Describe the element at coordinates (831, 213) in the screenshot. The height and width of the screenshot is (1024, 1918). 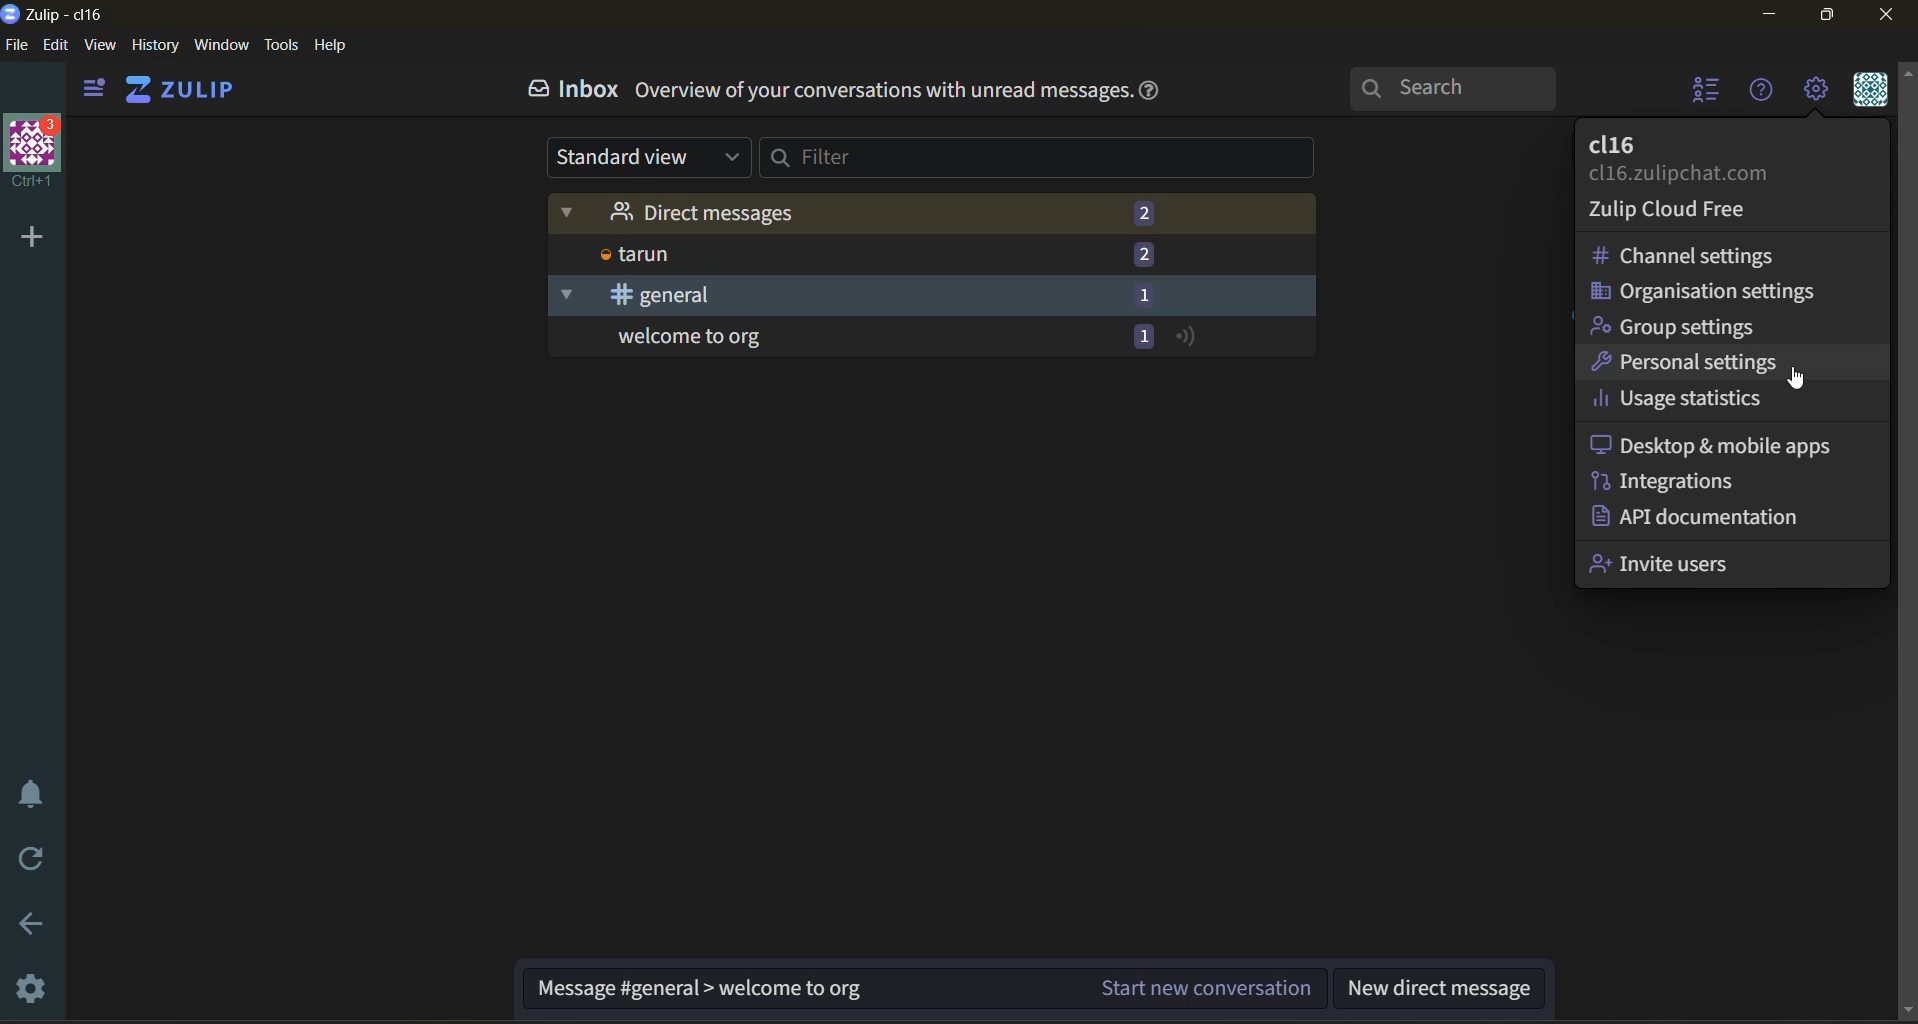
I see `direct messages` at that location.